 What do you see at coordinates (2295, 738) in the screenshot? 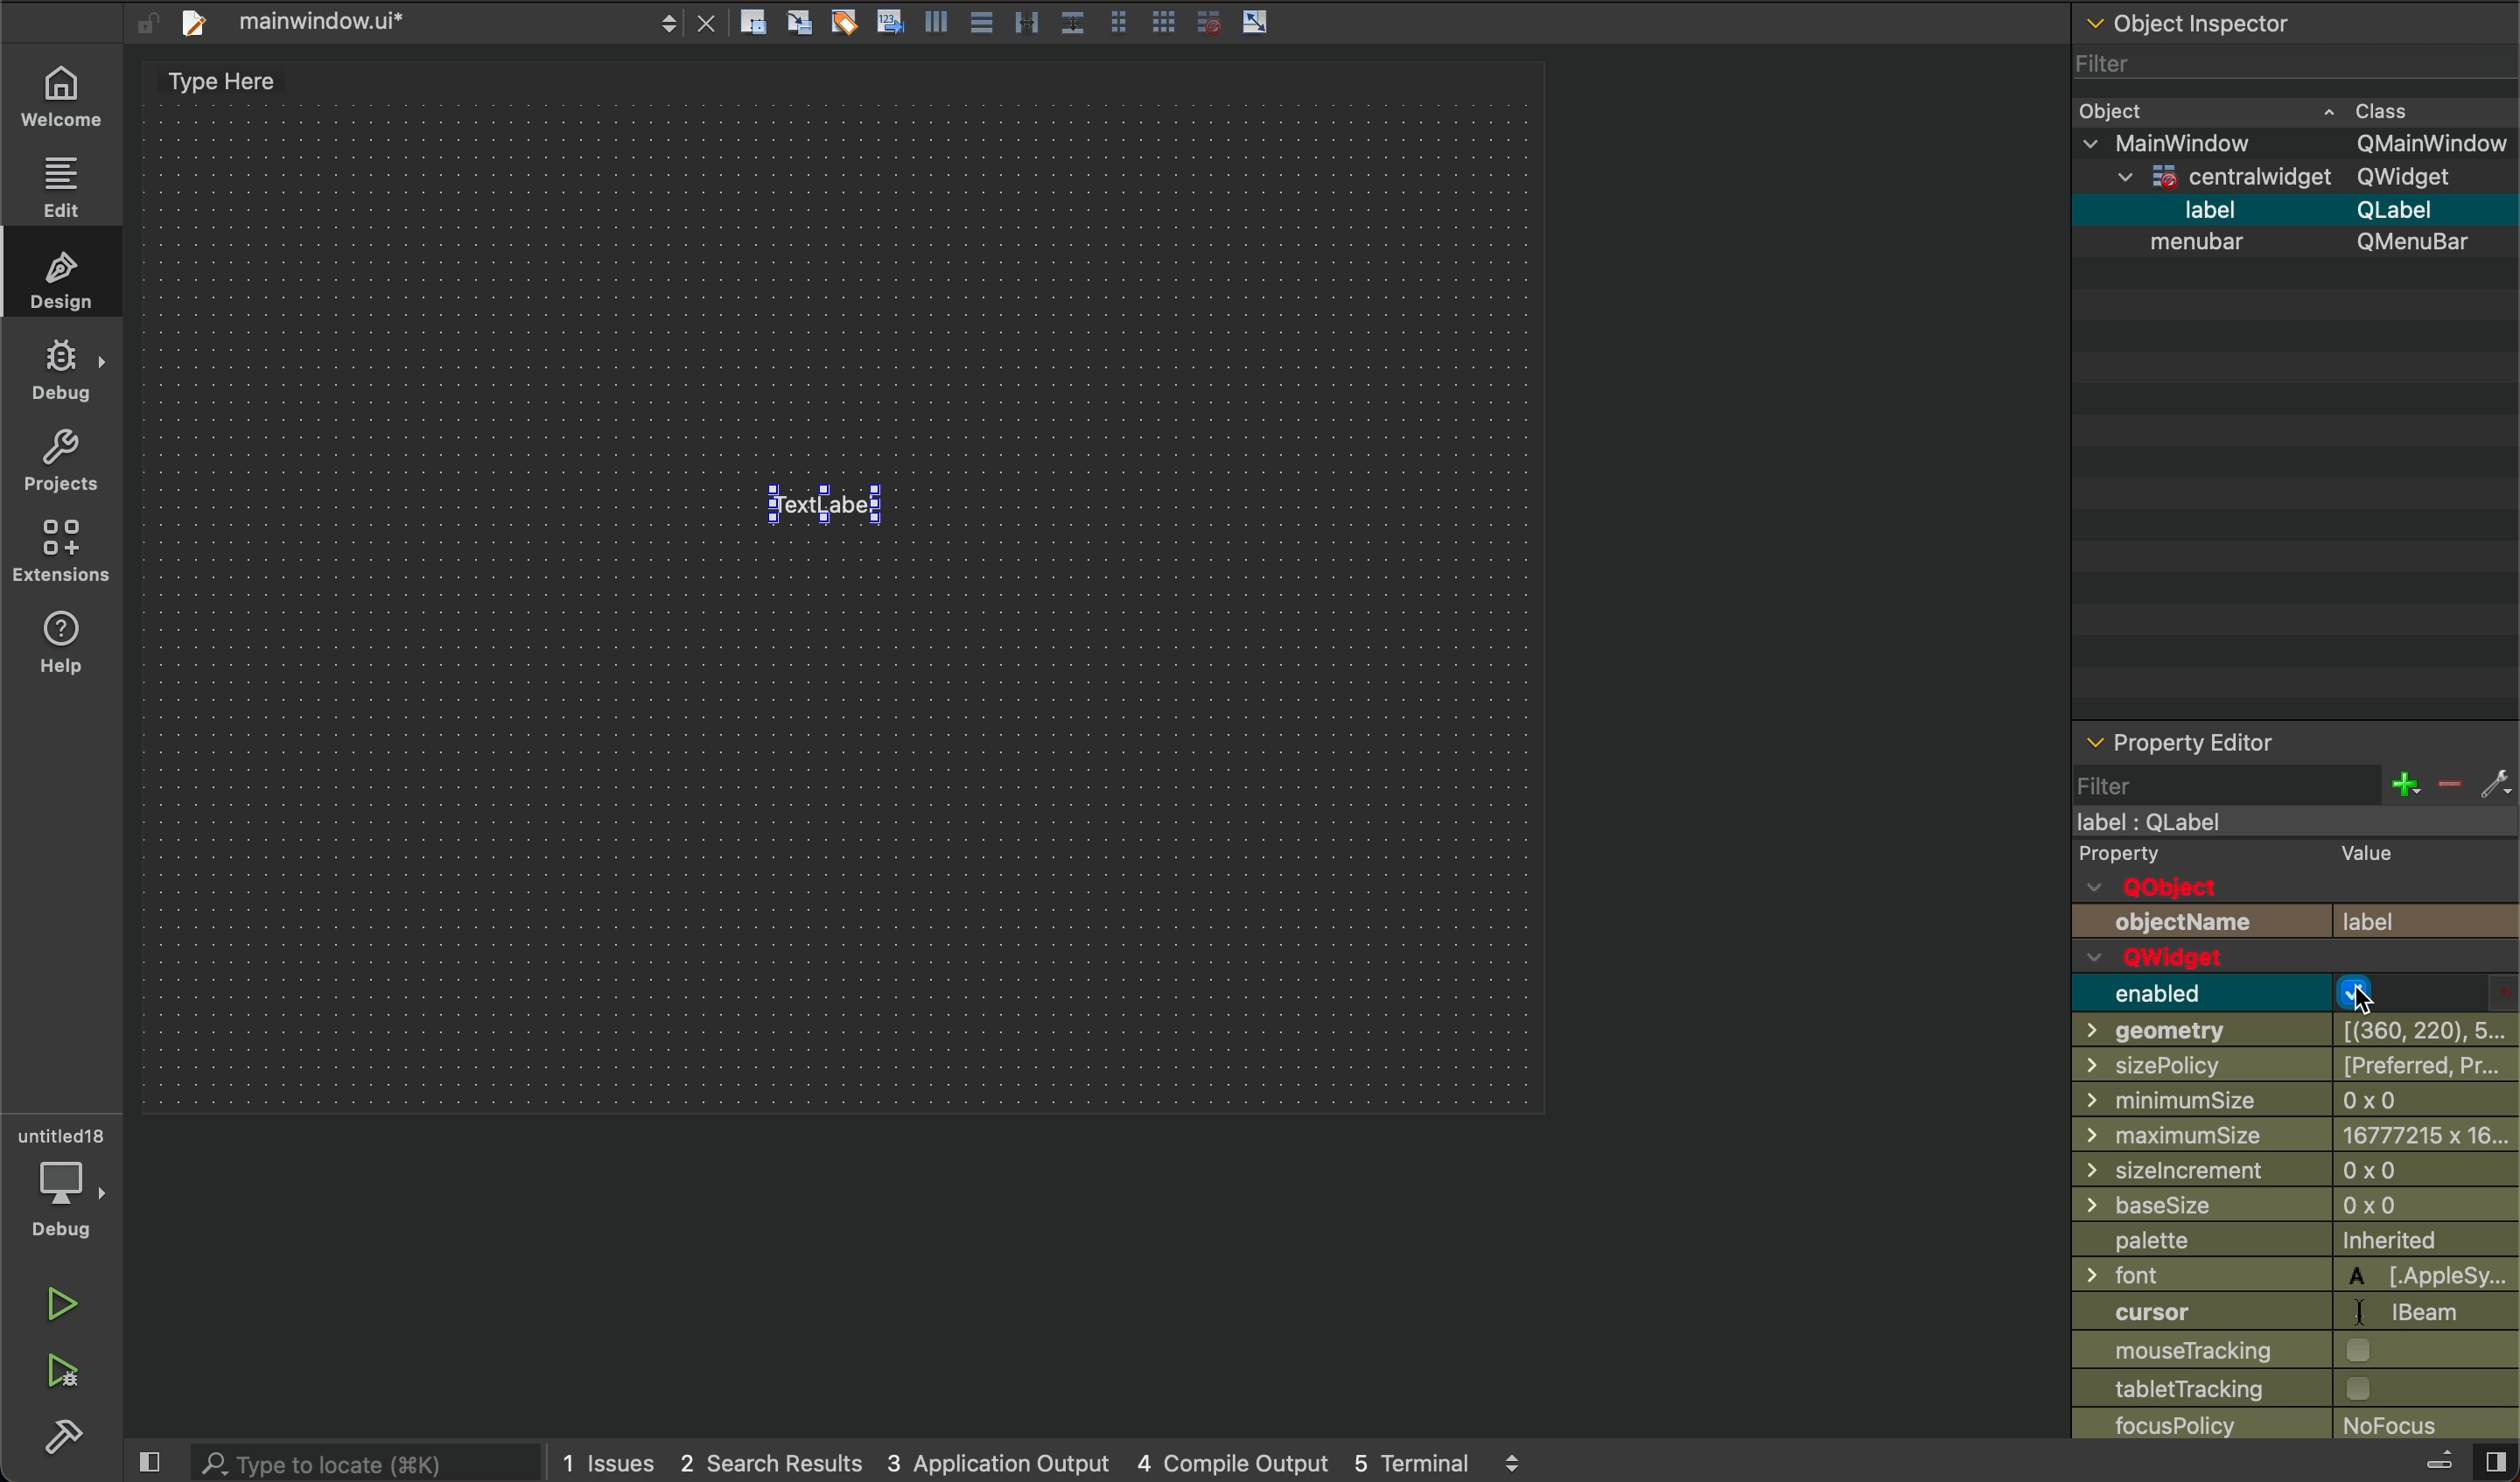
I see `property editor` at bounding box center [2295, 738].